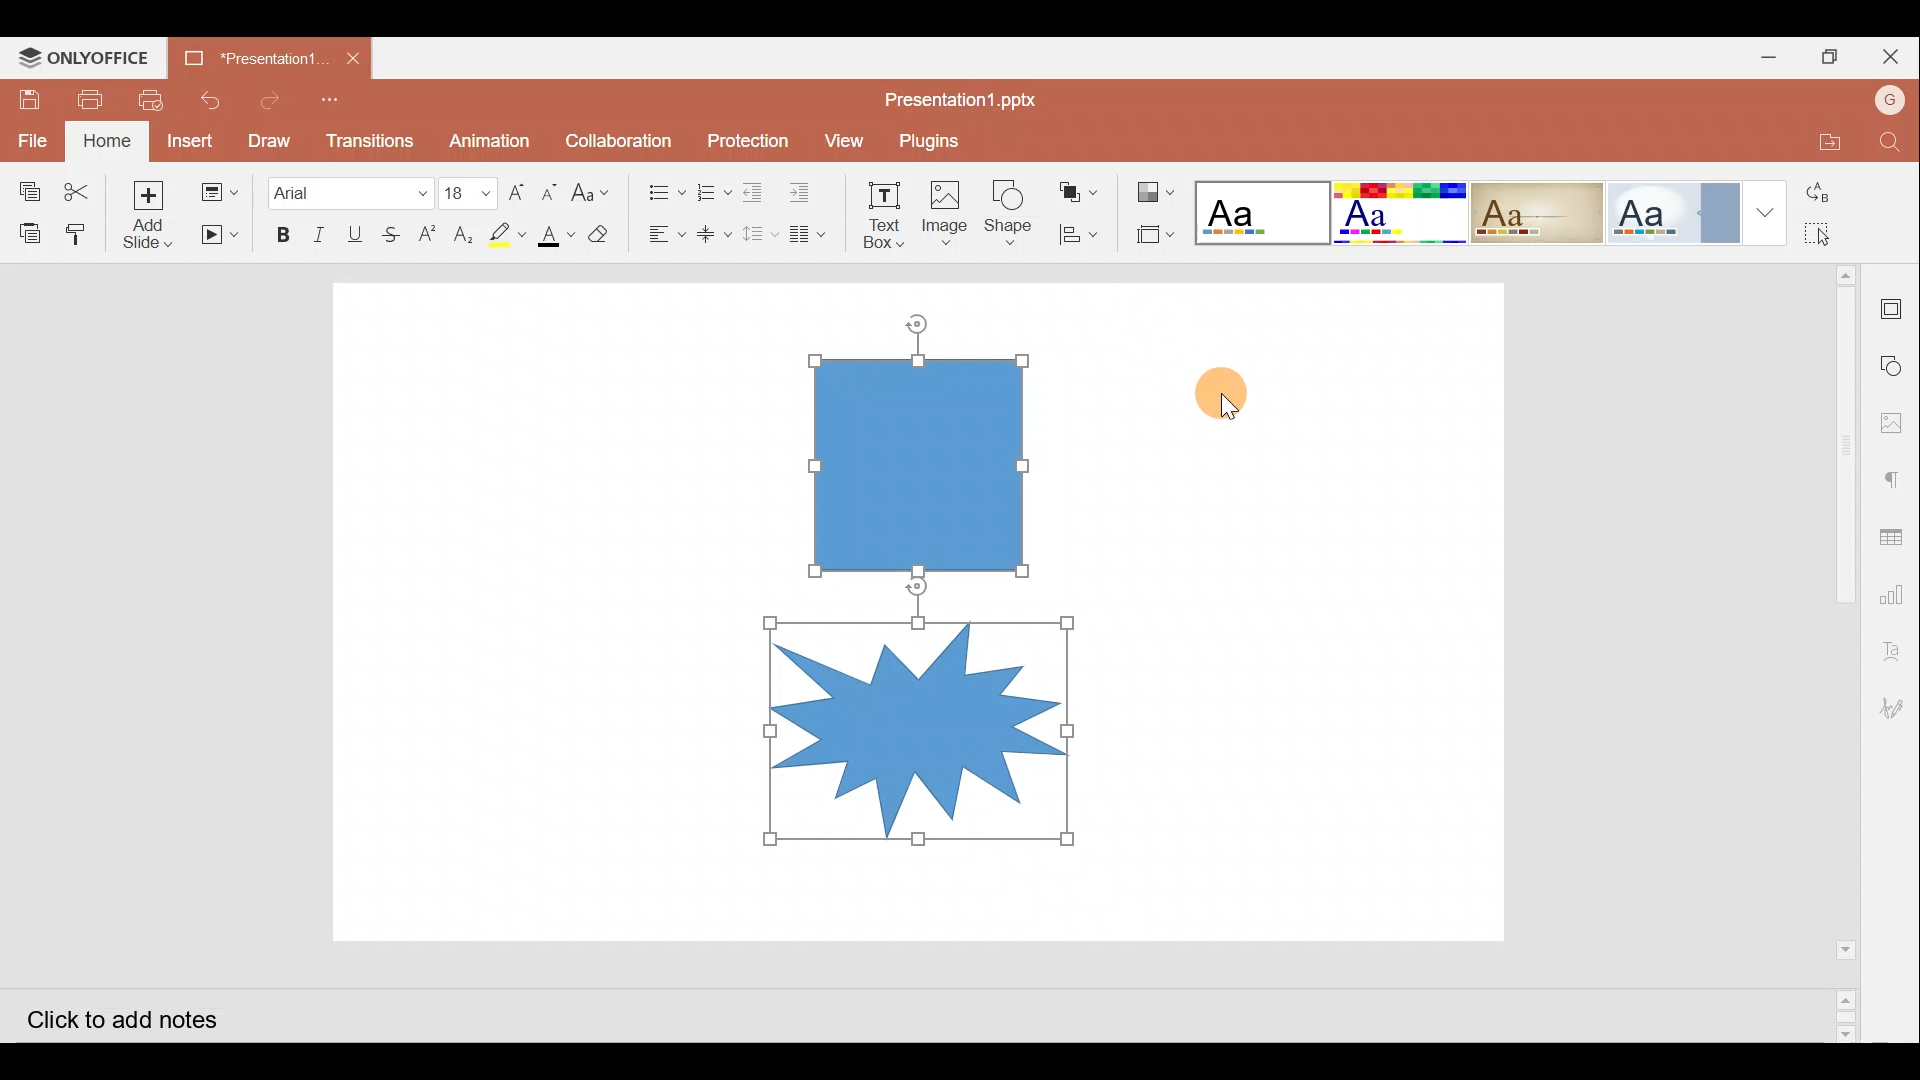 This screenshot has width=1920, height=1080. Describe the element at coordinates (490, 135) in the screenshot. I see `Animation` at that location.